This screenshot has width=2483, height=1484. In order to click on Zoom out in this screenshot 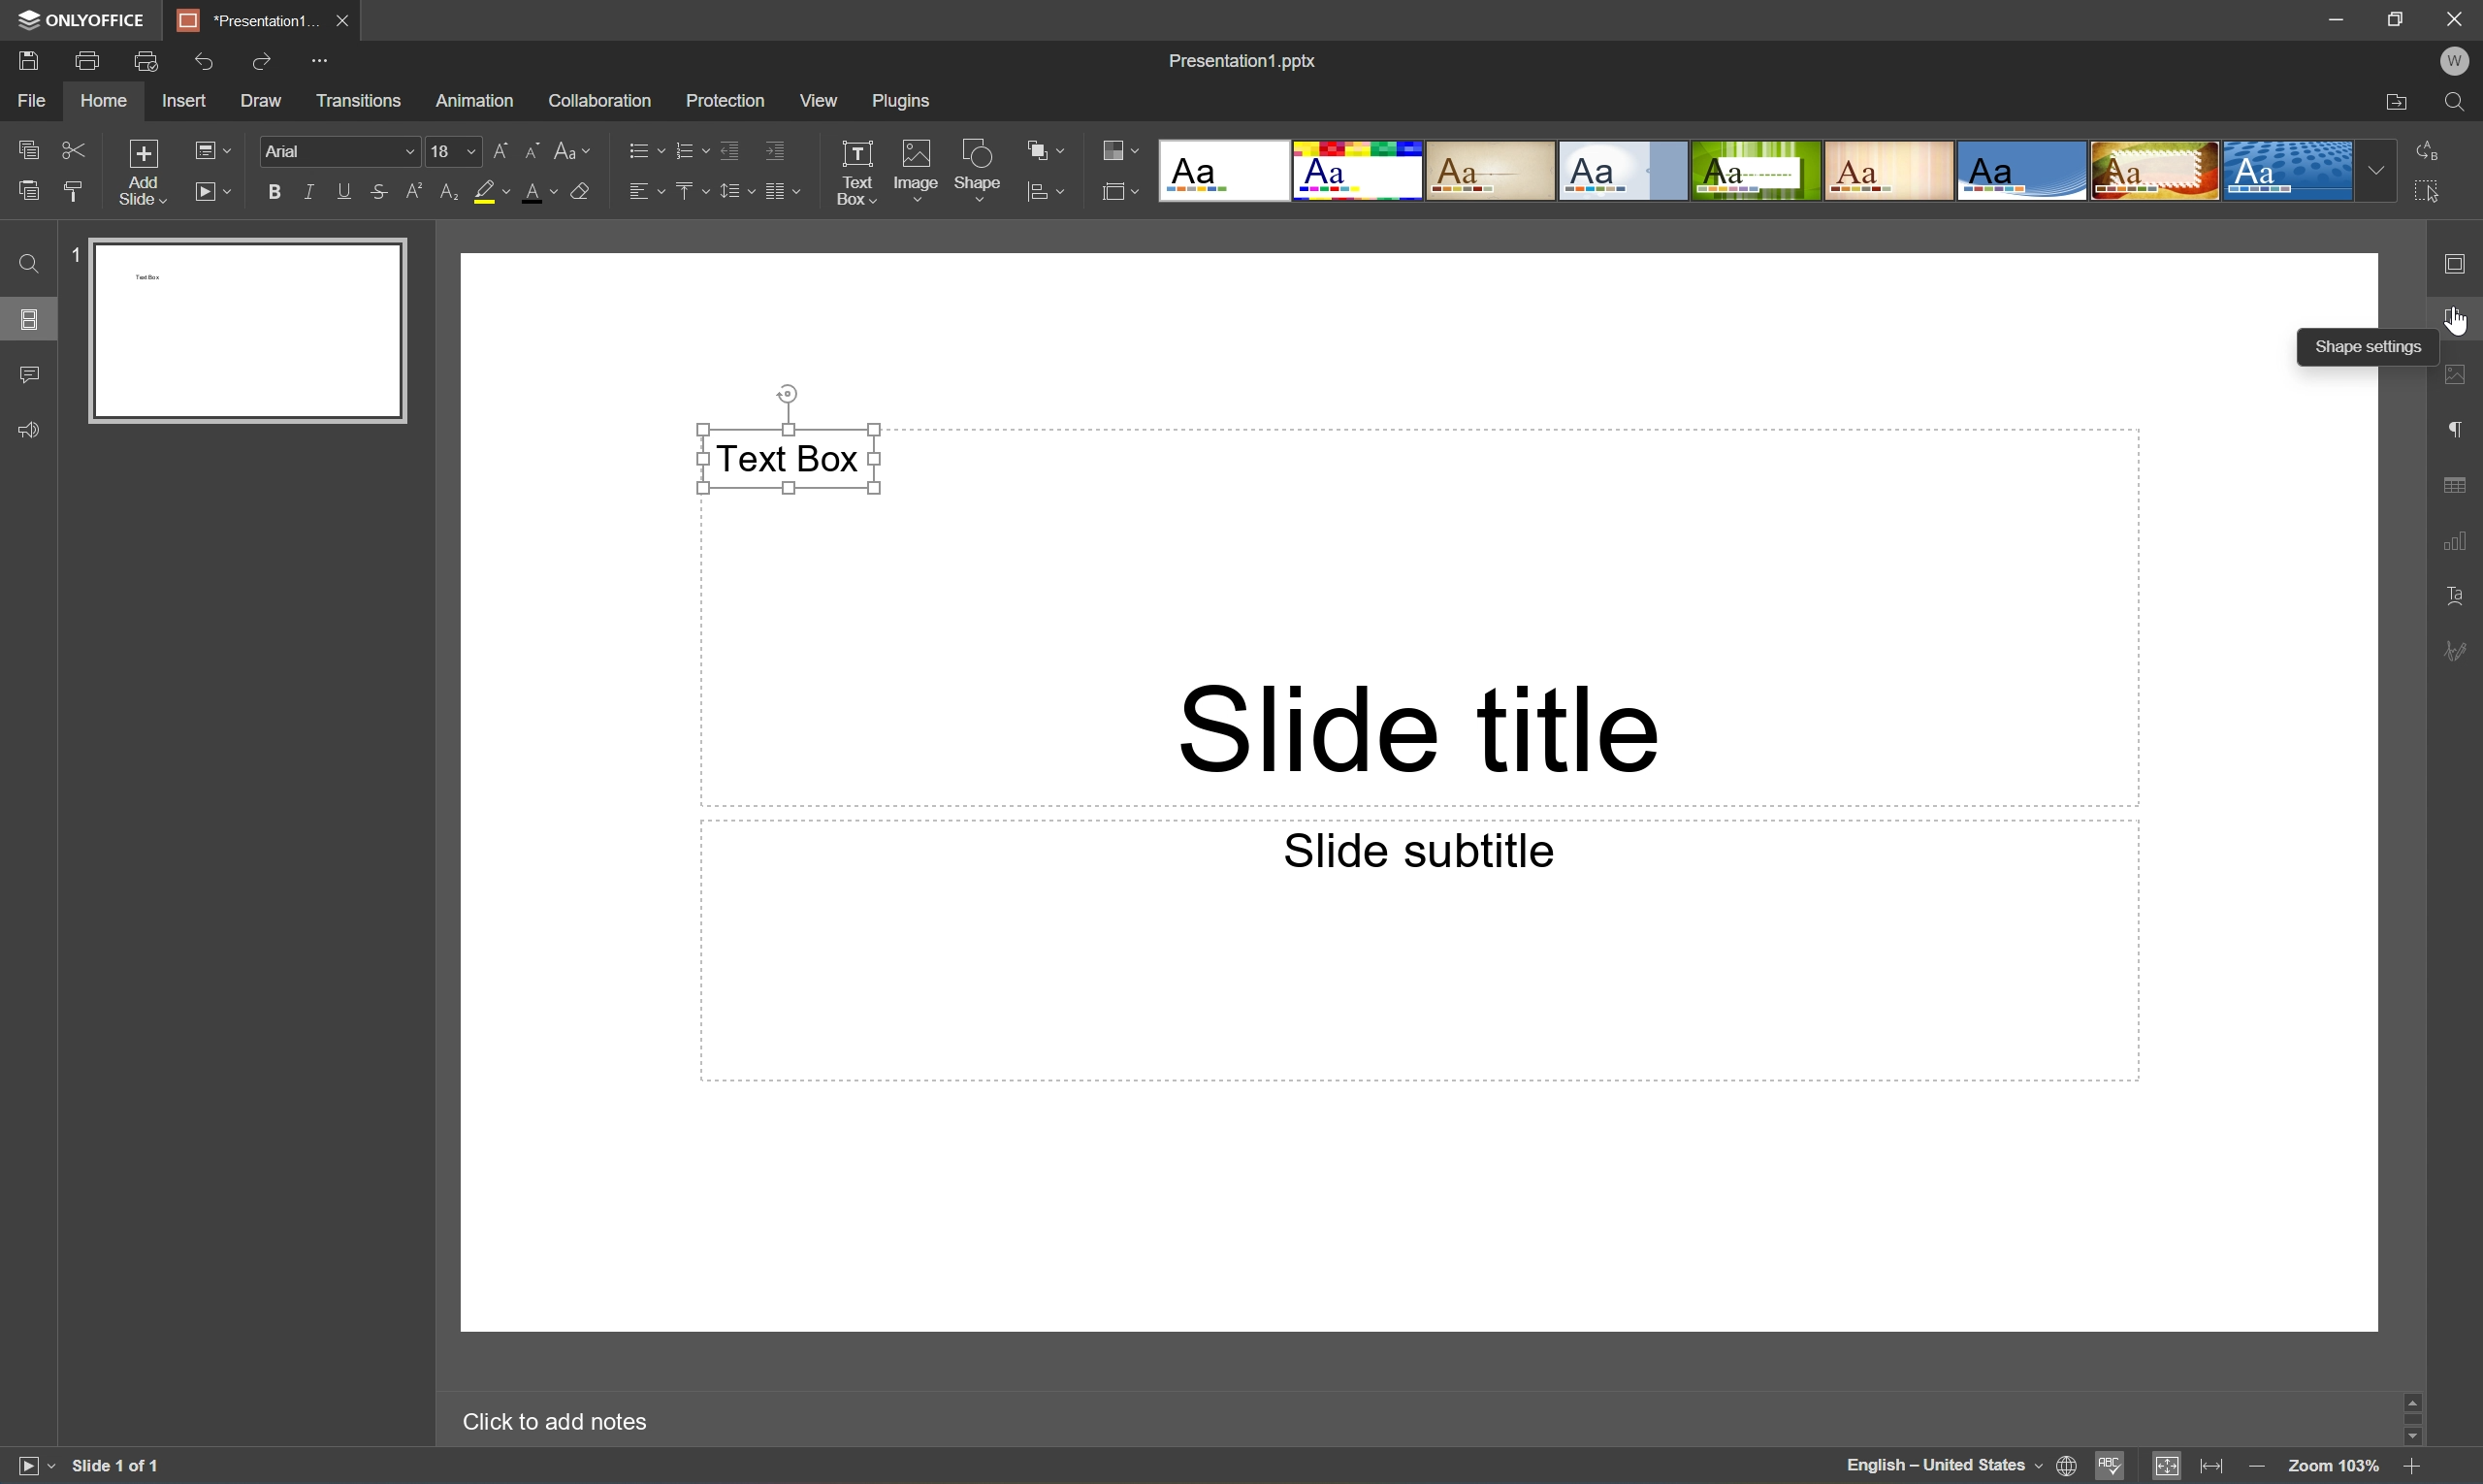, I will do `click(2257, 1465)`.